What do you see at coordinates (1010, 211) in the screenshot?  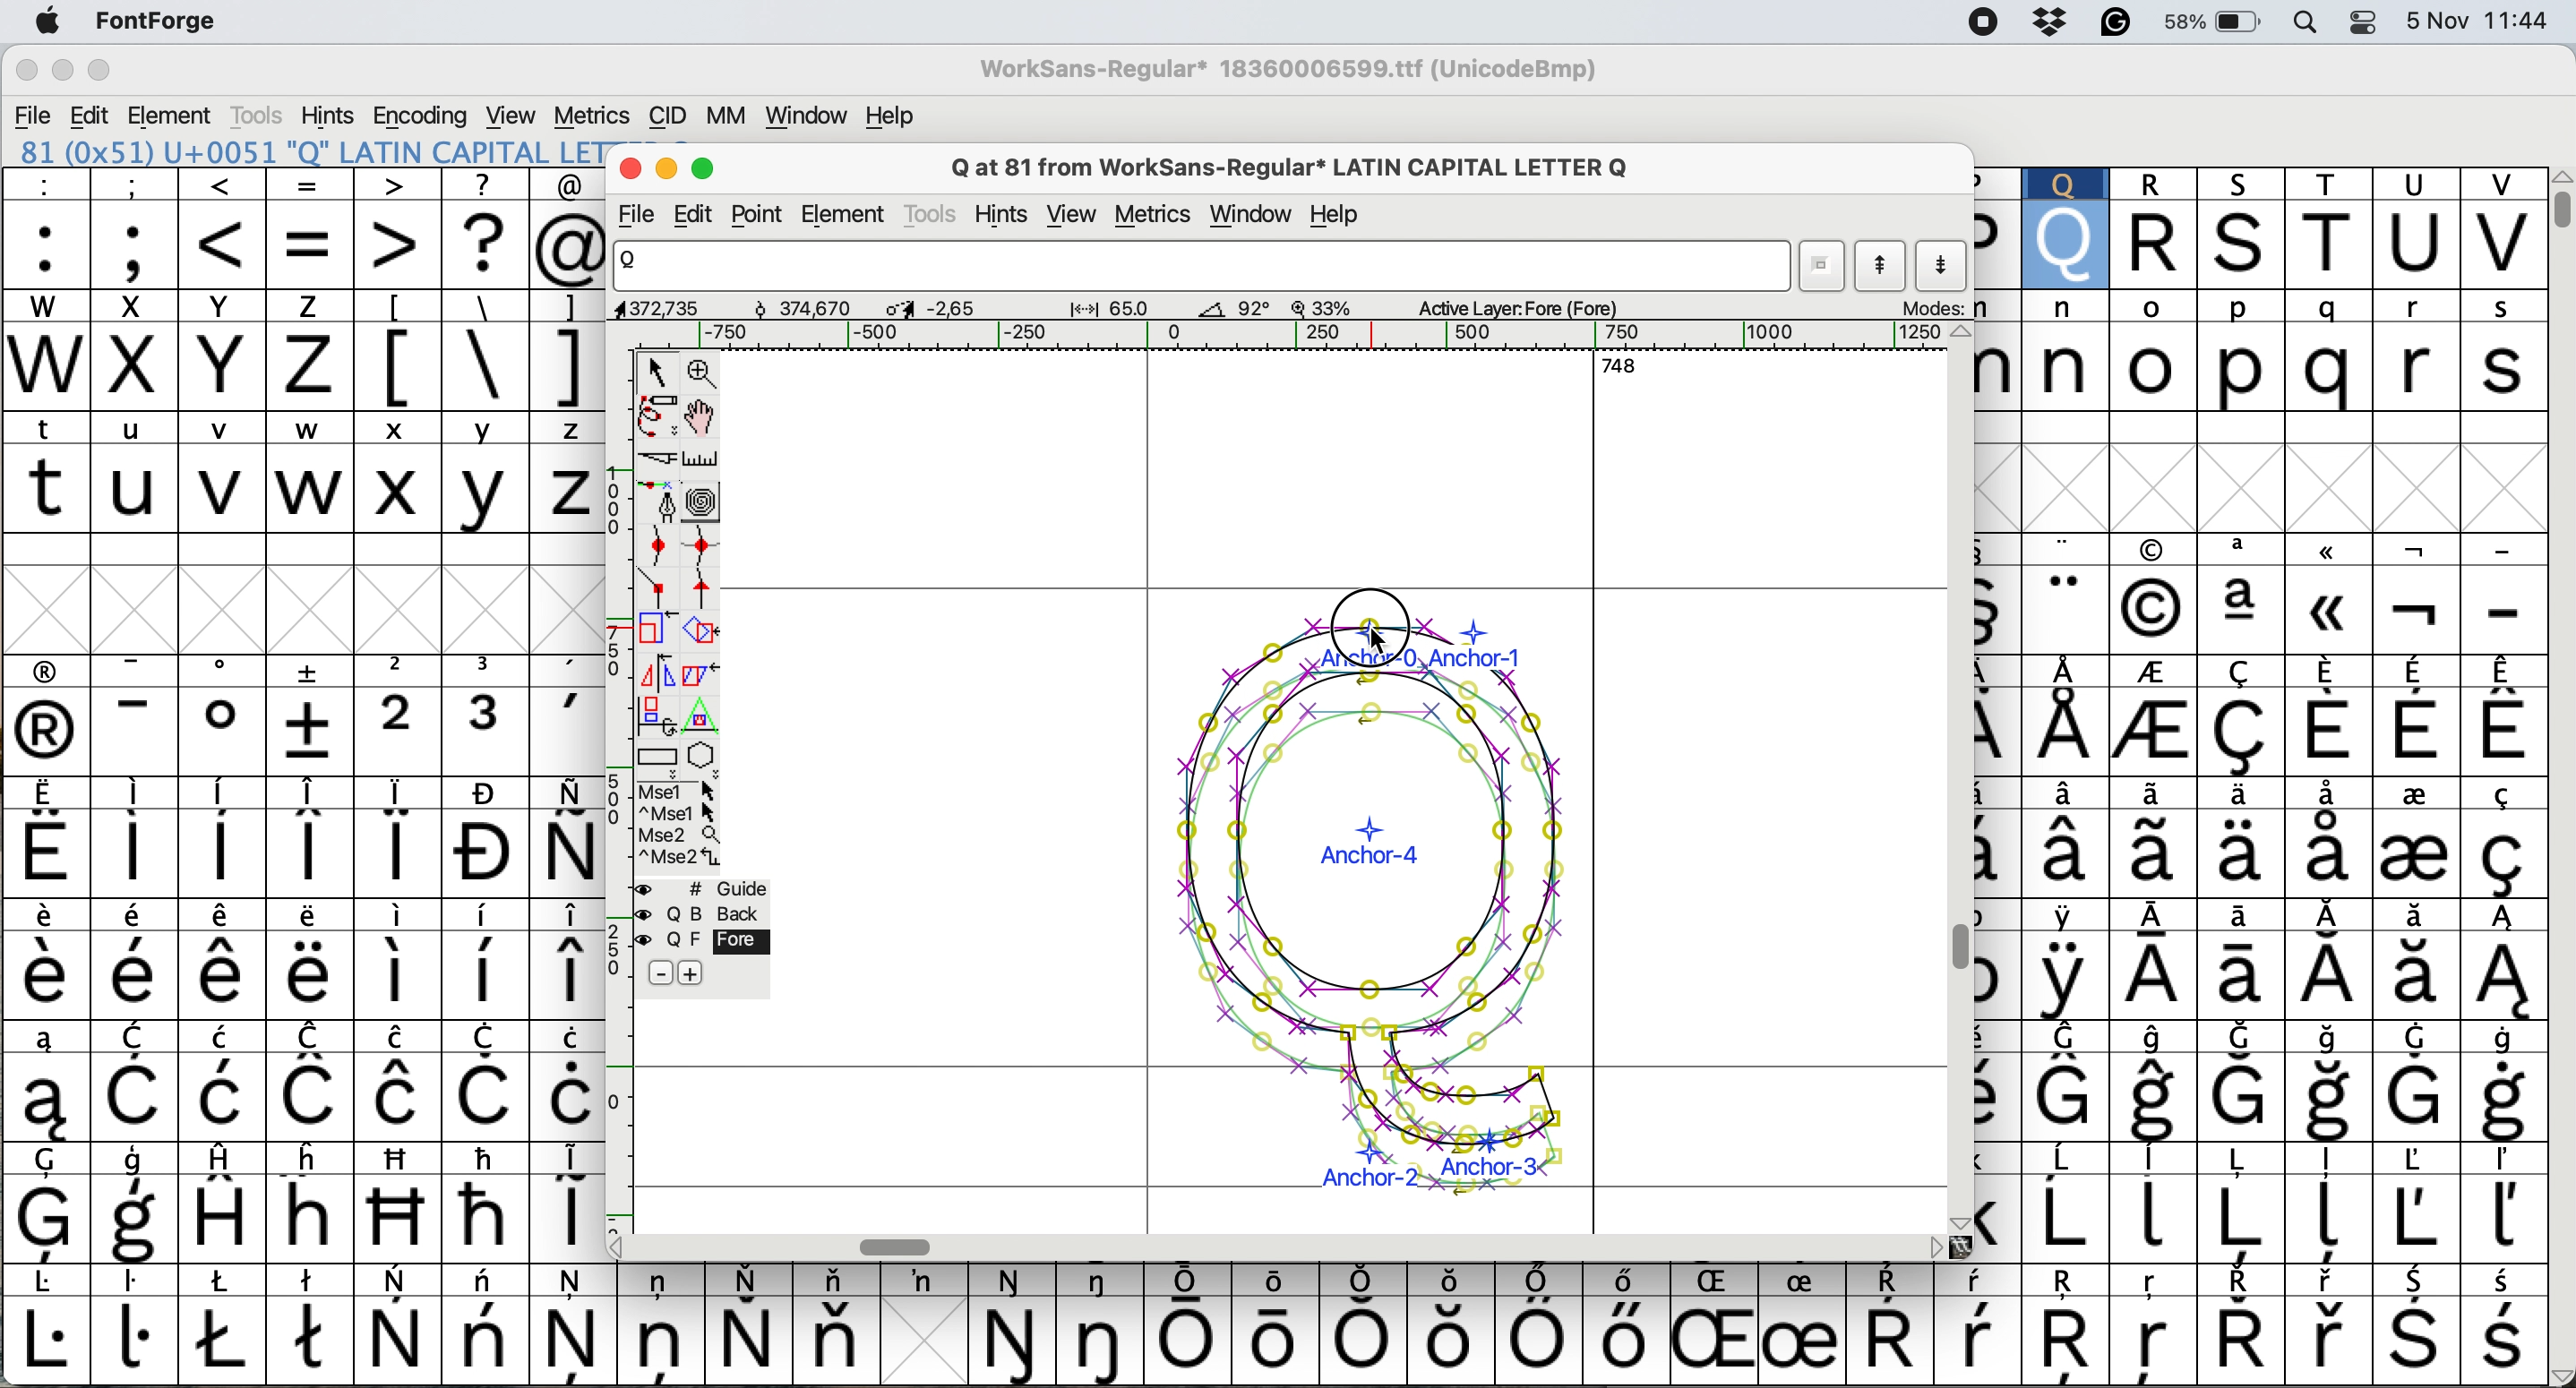 I see `hints` at bounding box center [1010, 211].